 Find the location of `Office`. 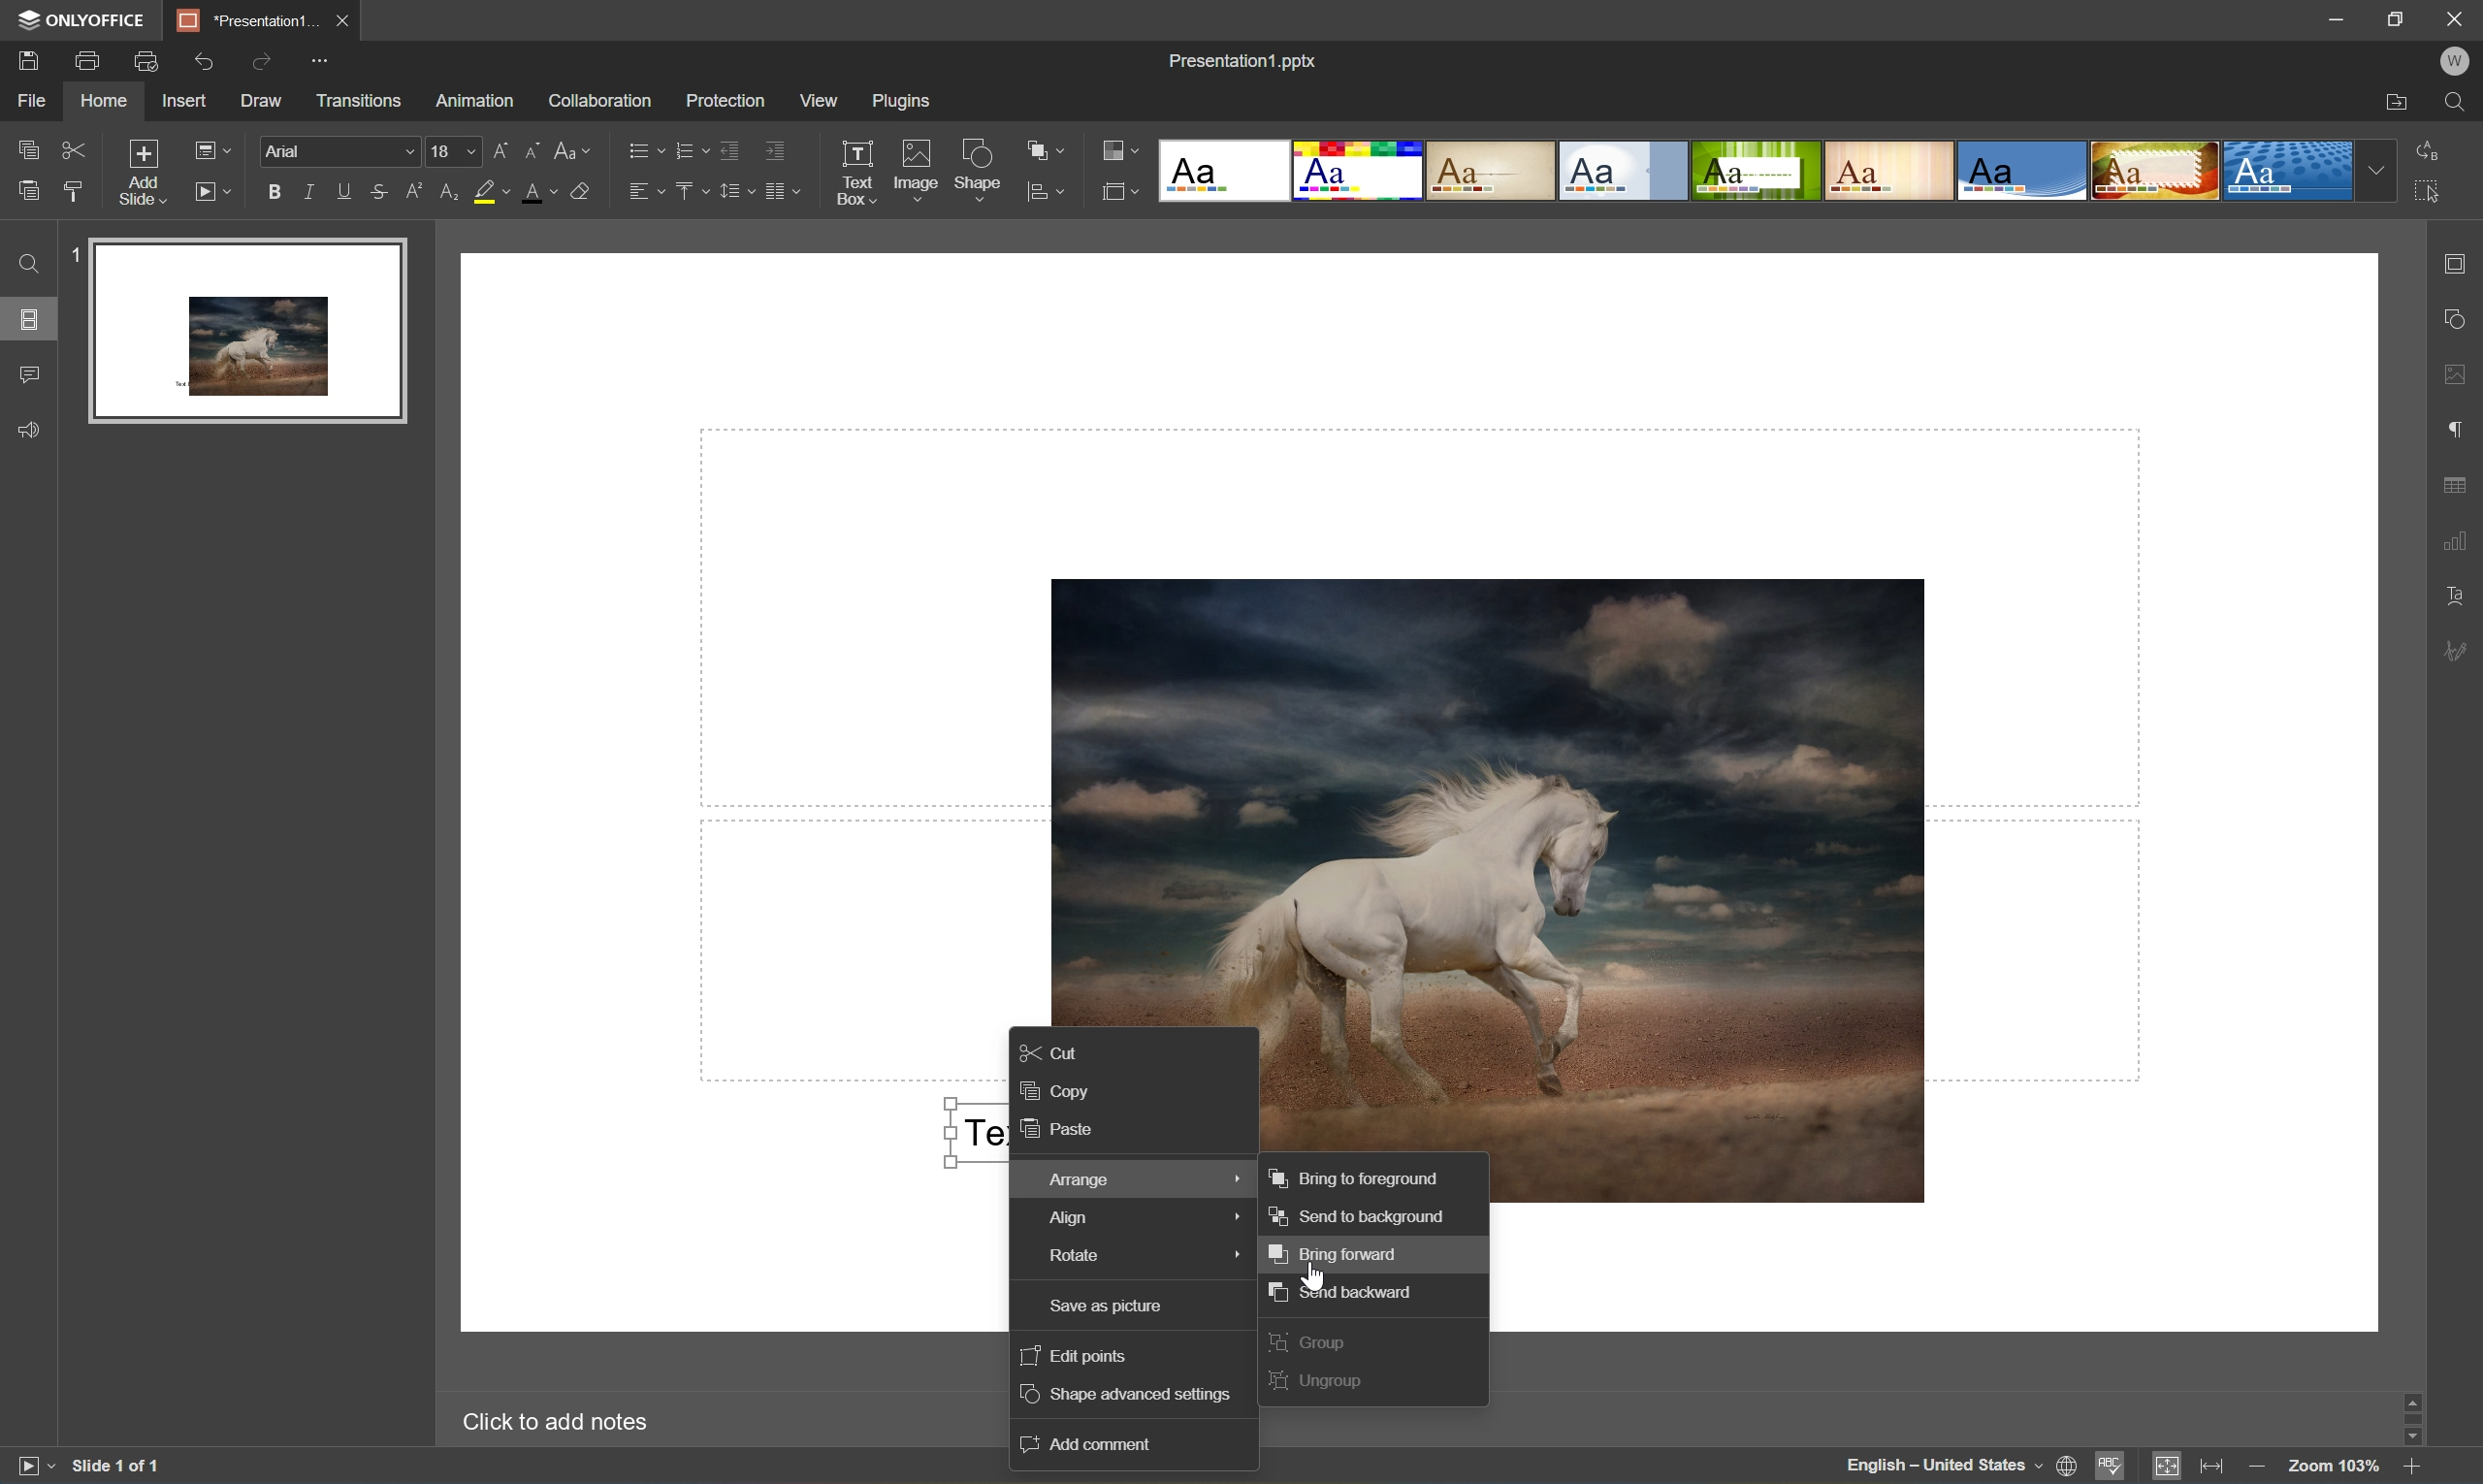

Office is located at coordinates (2024, 170).